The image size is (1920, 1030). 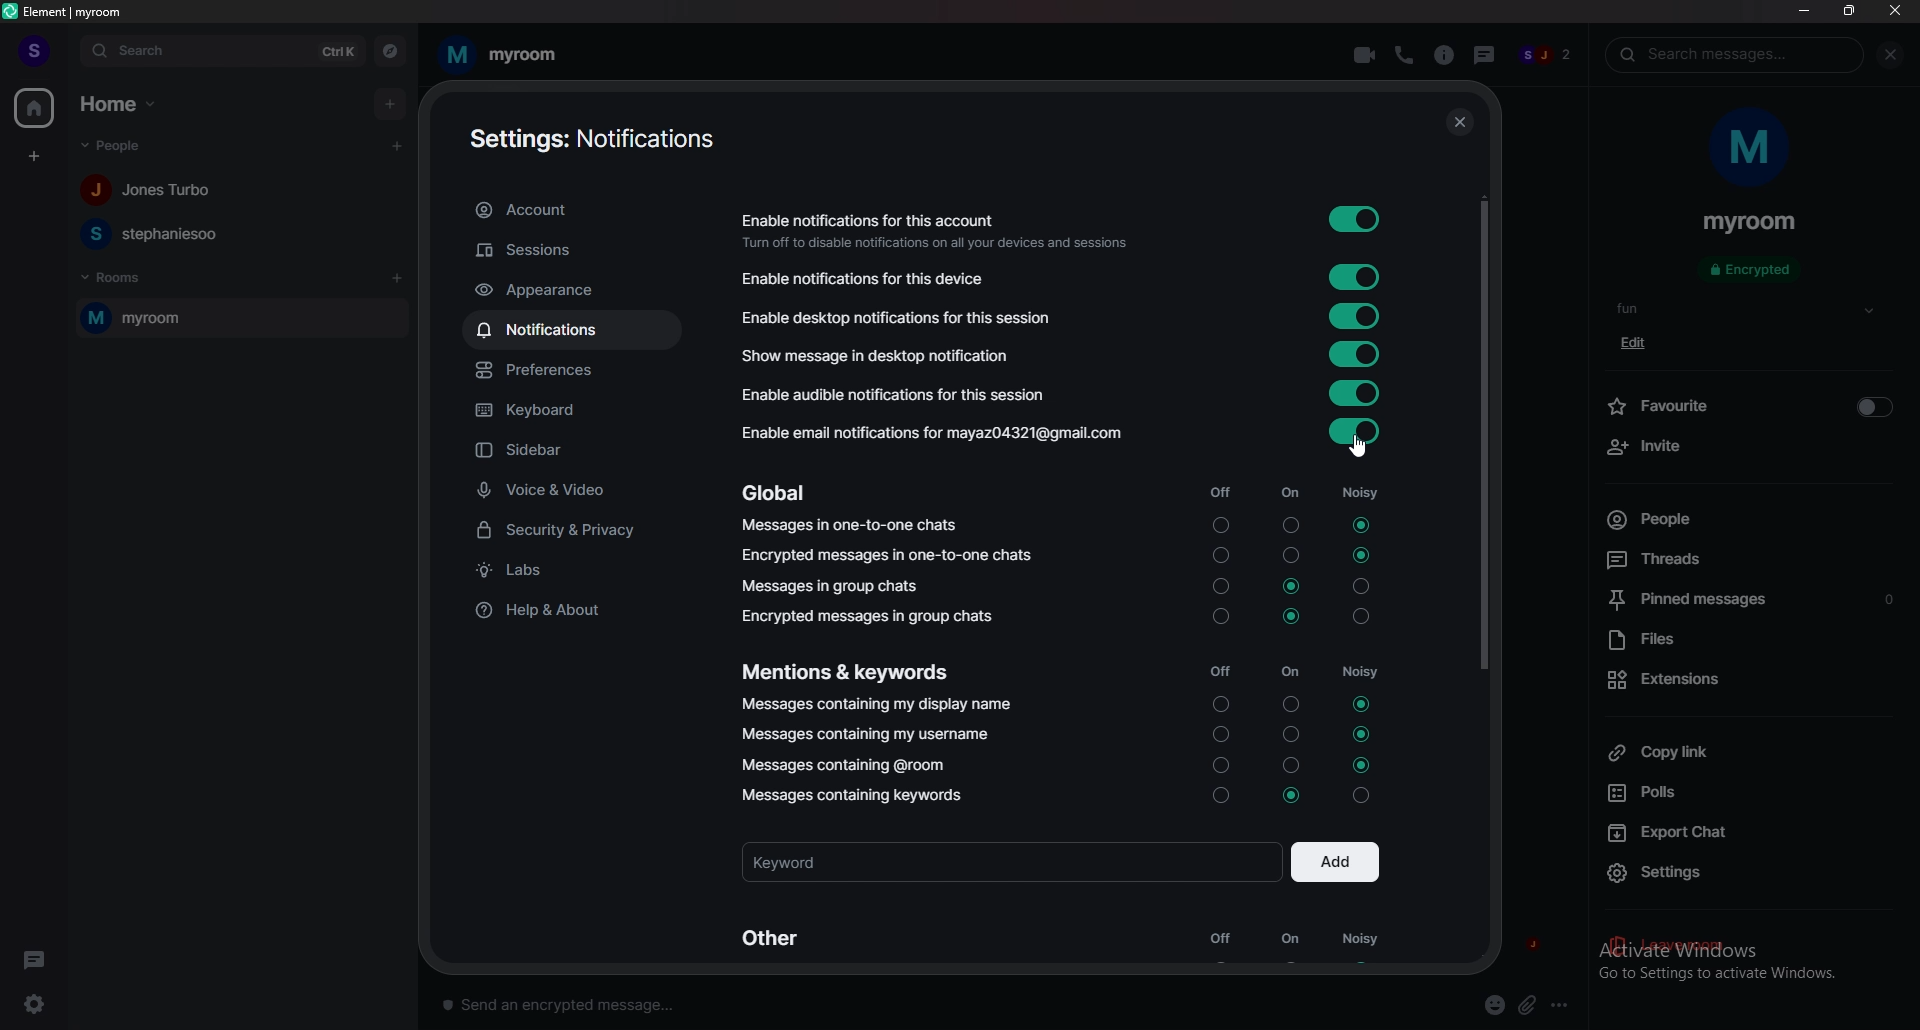 What do you see at coordinates (836, 585) in the screenshot?
I see `messages in group chats` at bounding box center [836, 585].